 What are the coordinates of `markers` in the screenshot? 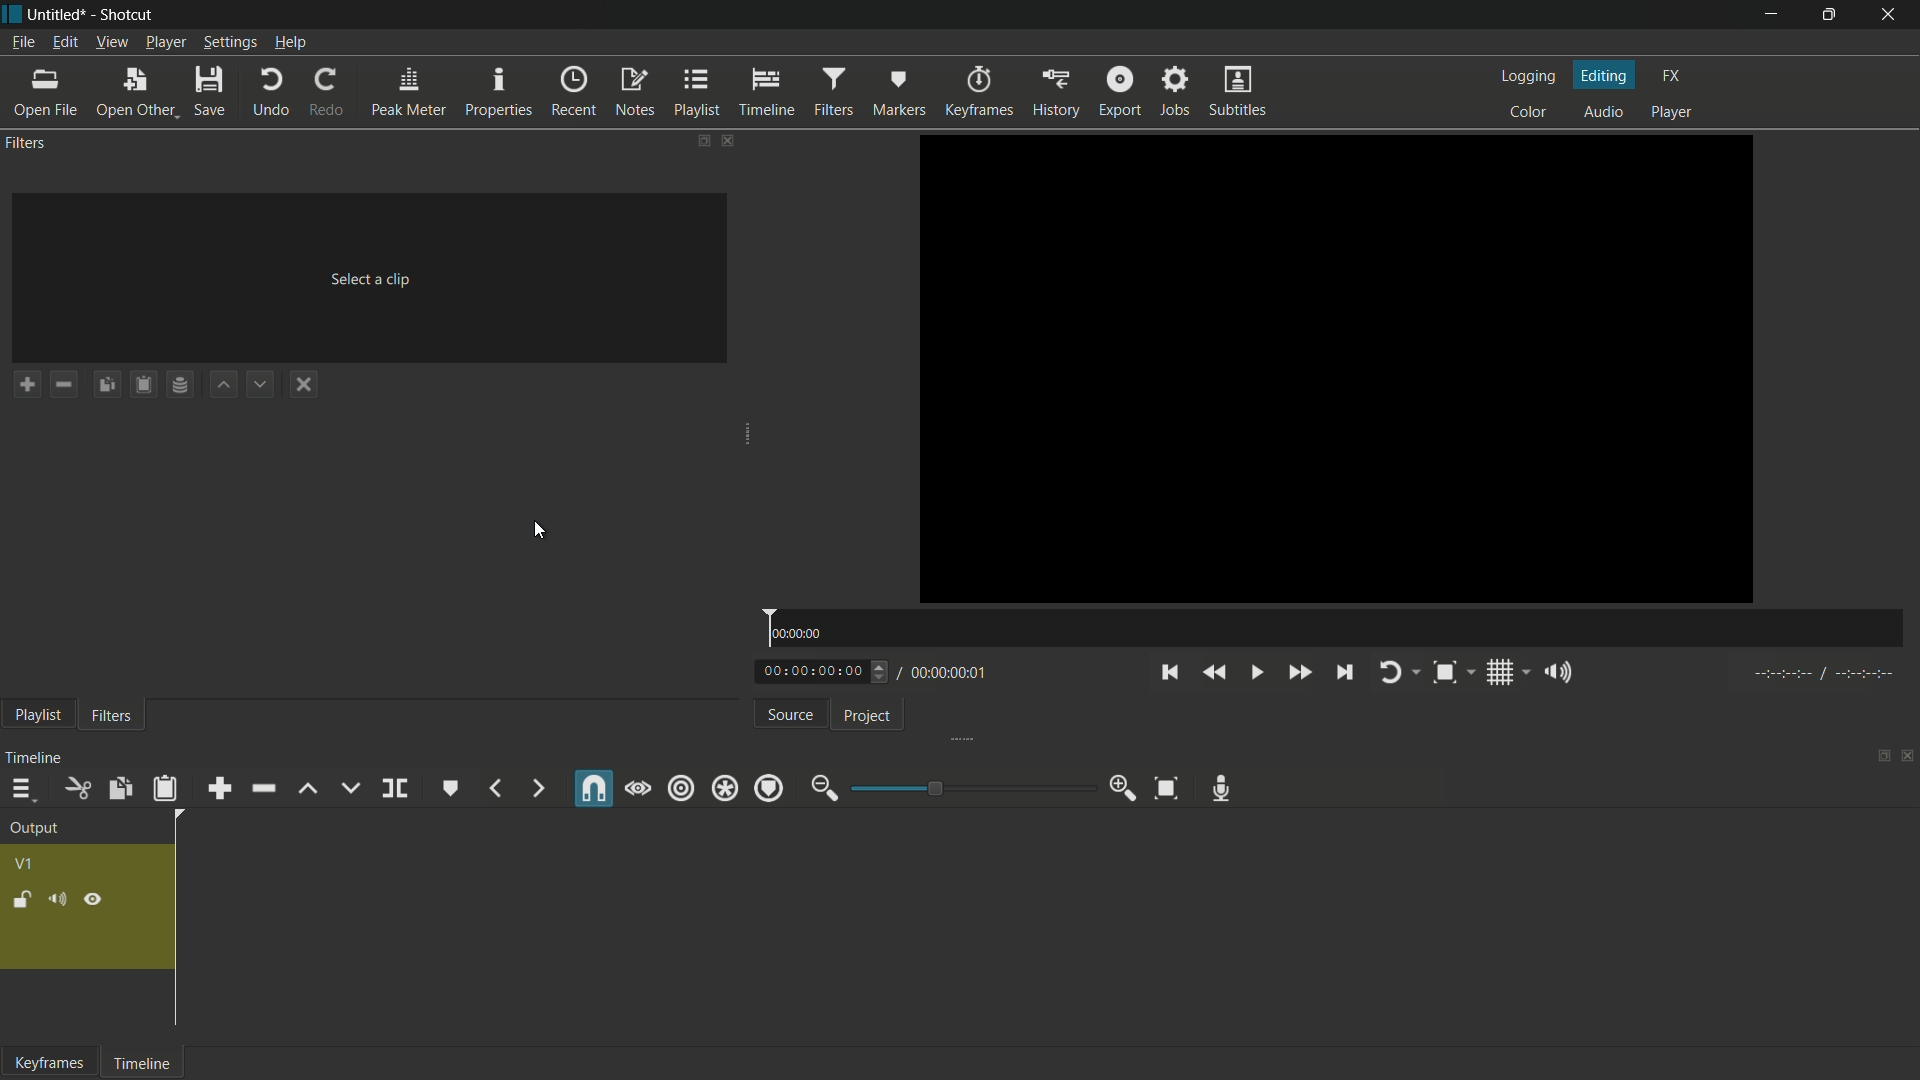 It's located at (899, 91).